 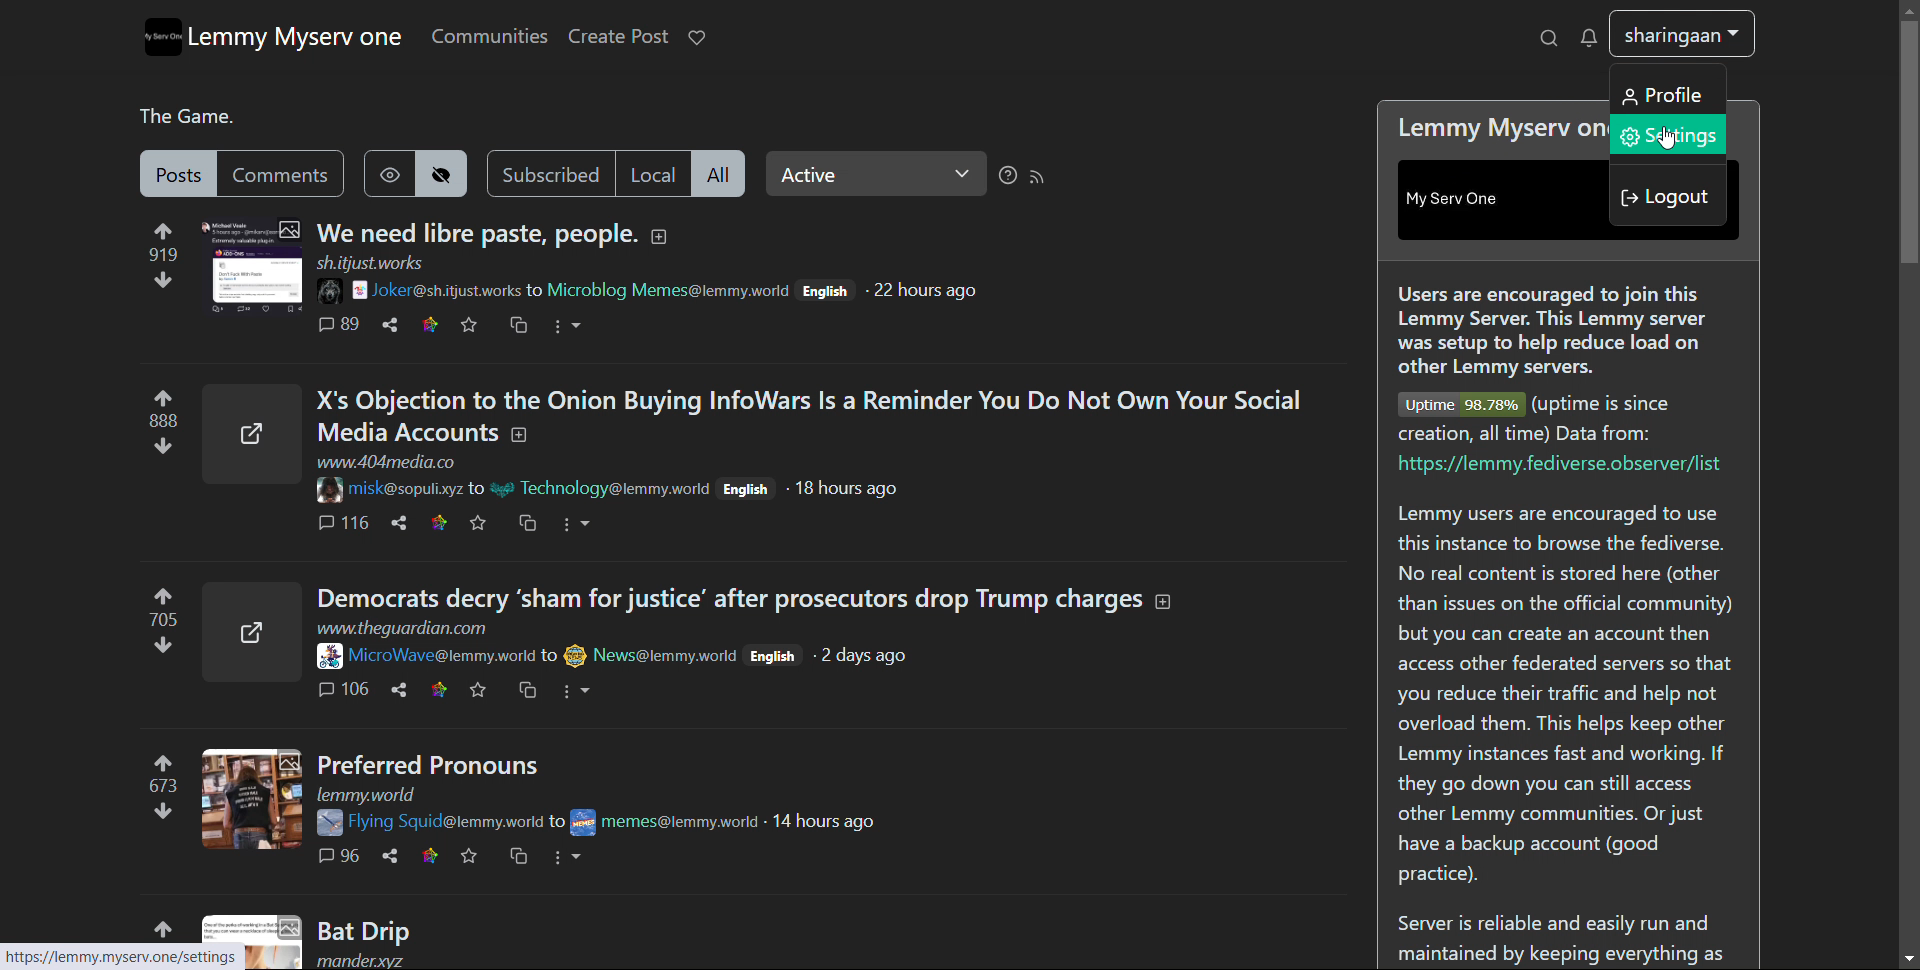 I want to click on poster username, so click(x=404, y=487).